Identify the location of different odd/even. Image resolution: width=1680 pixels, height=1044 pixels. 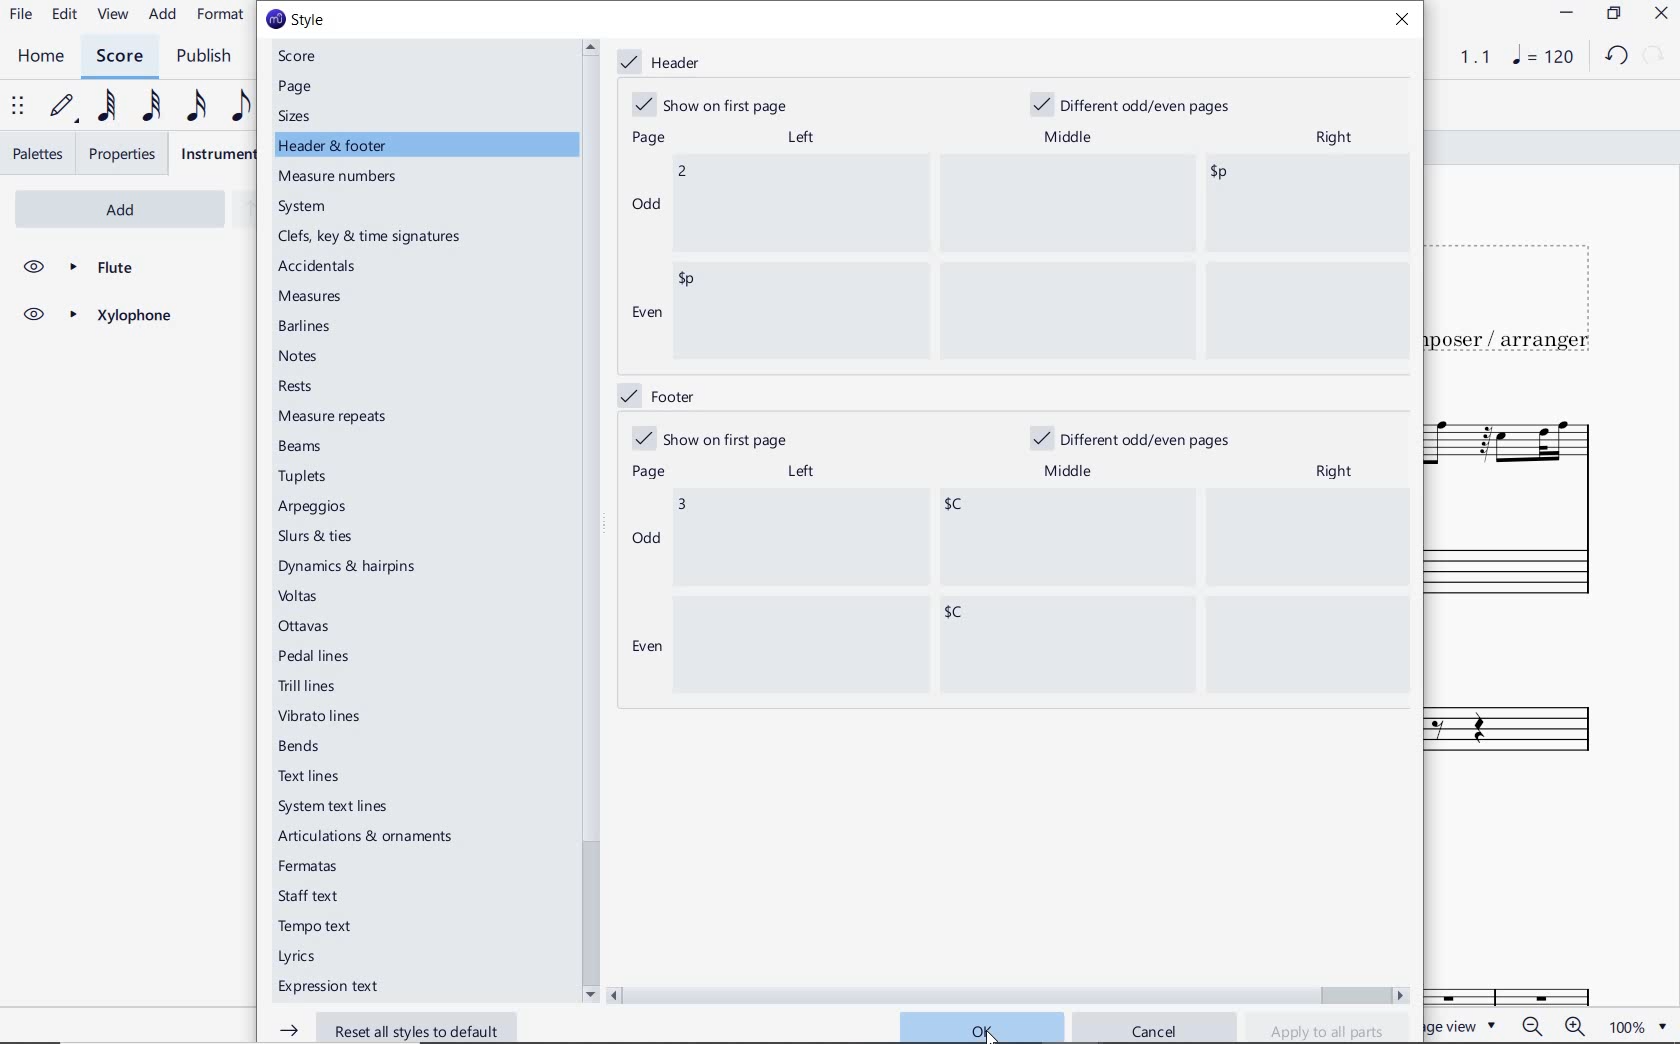
(1133, 441).